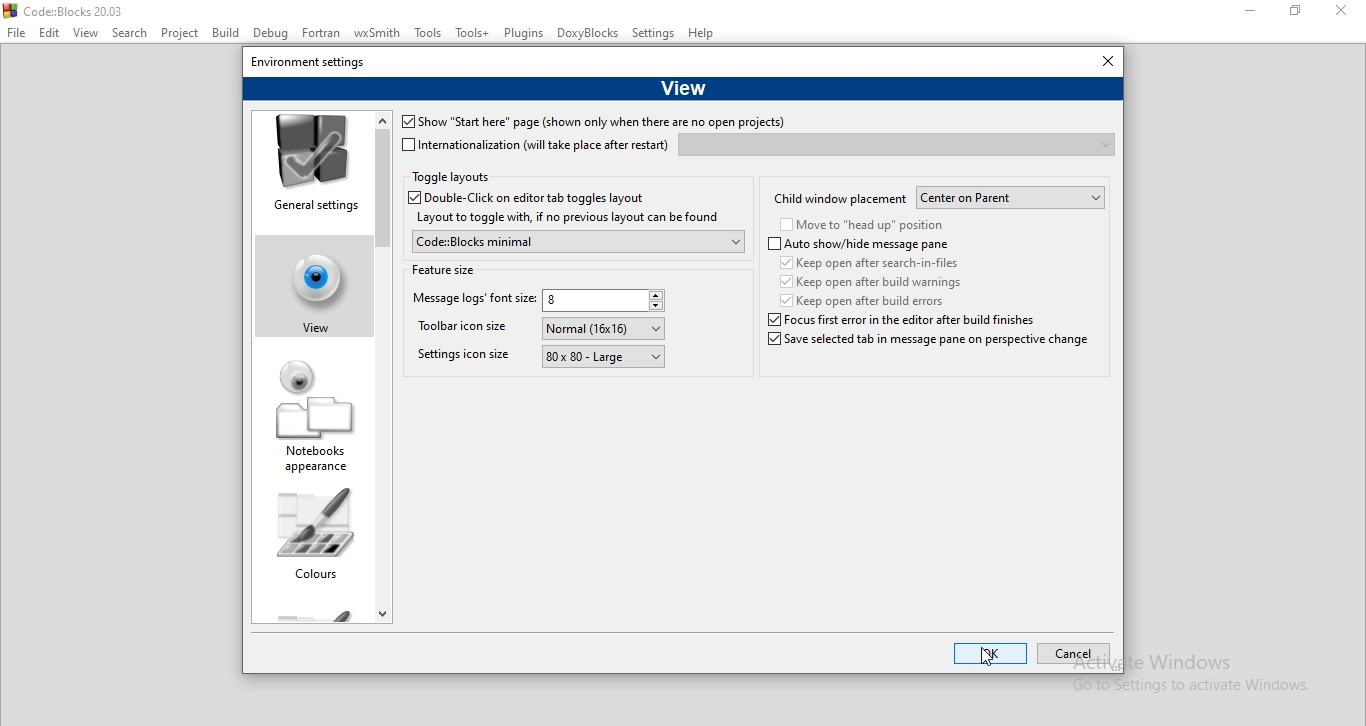  I want to click on Settings icon size: 80x80-Large, so click(462, 359).